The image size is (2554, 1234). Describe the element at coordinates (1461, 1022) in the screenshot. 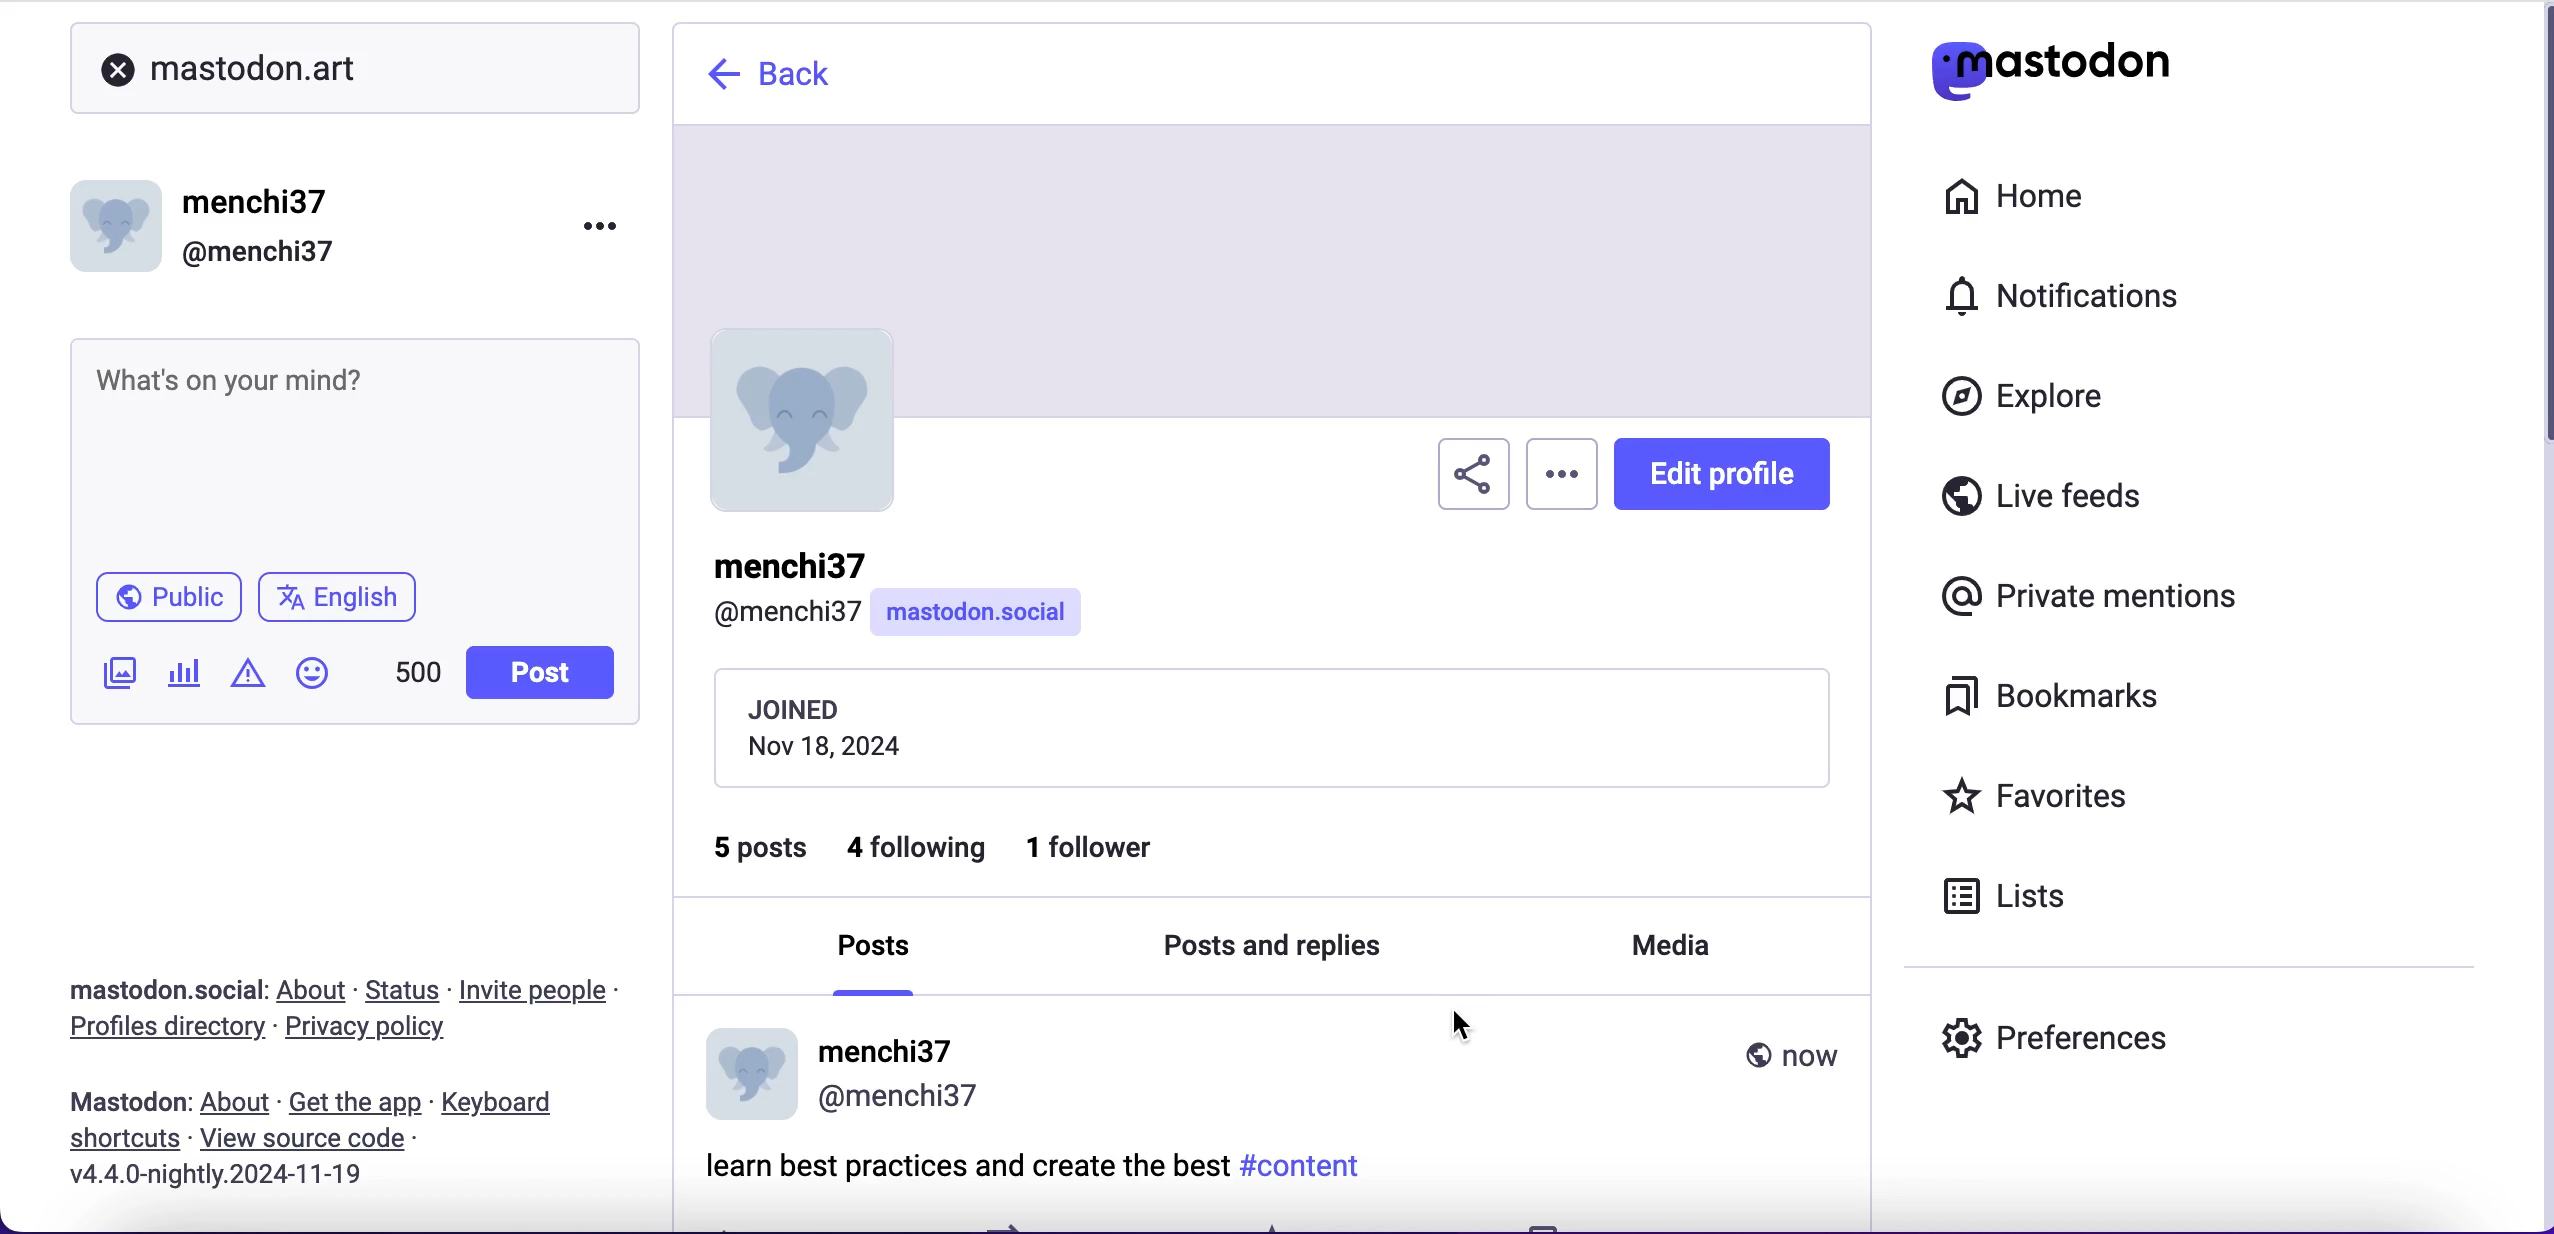

I see `cursor` at that location.